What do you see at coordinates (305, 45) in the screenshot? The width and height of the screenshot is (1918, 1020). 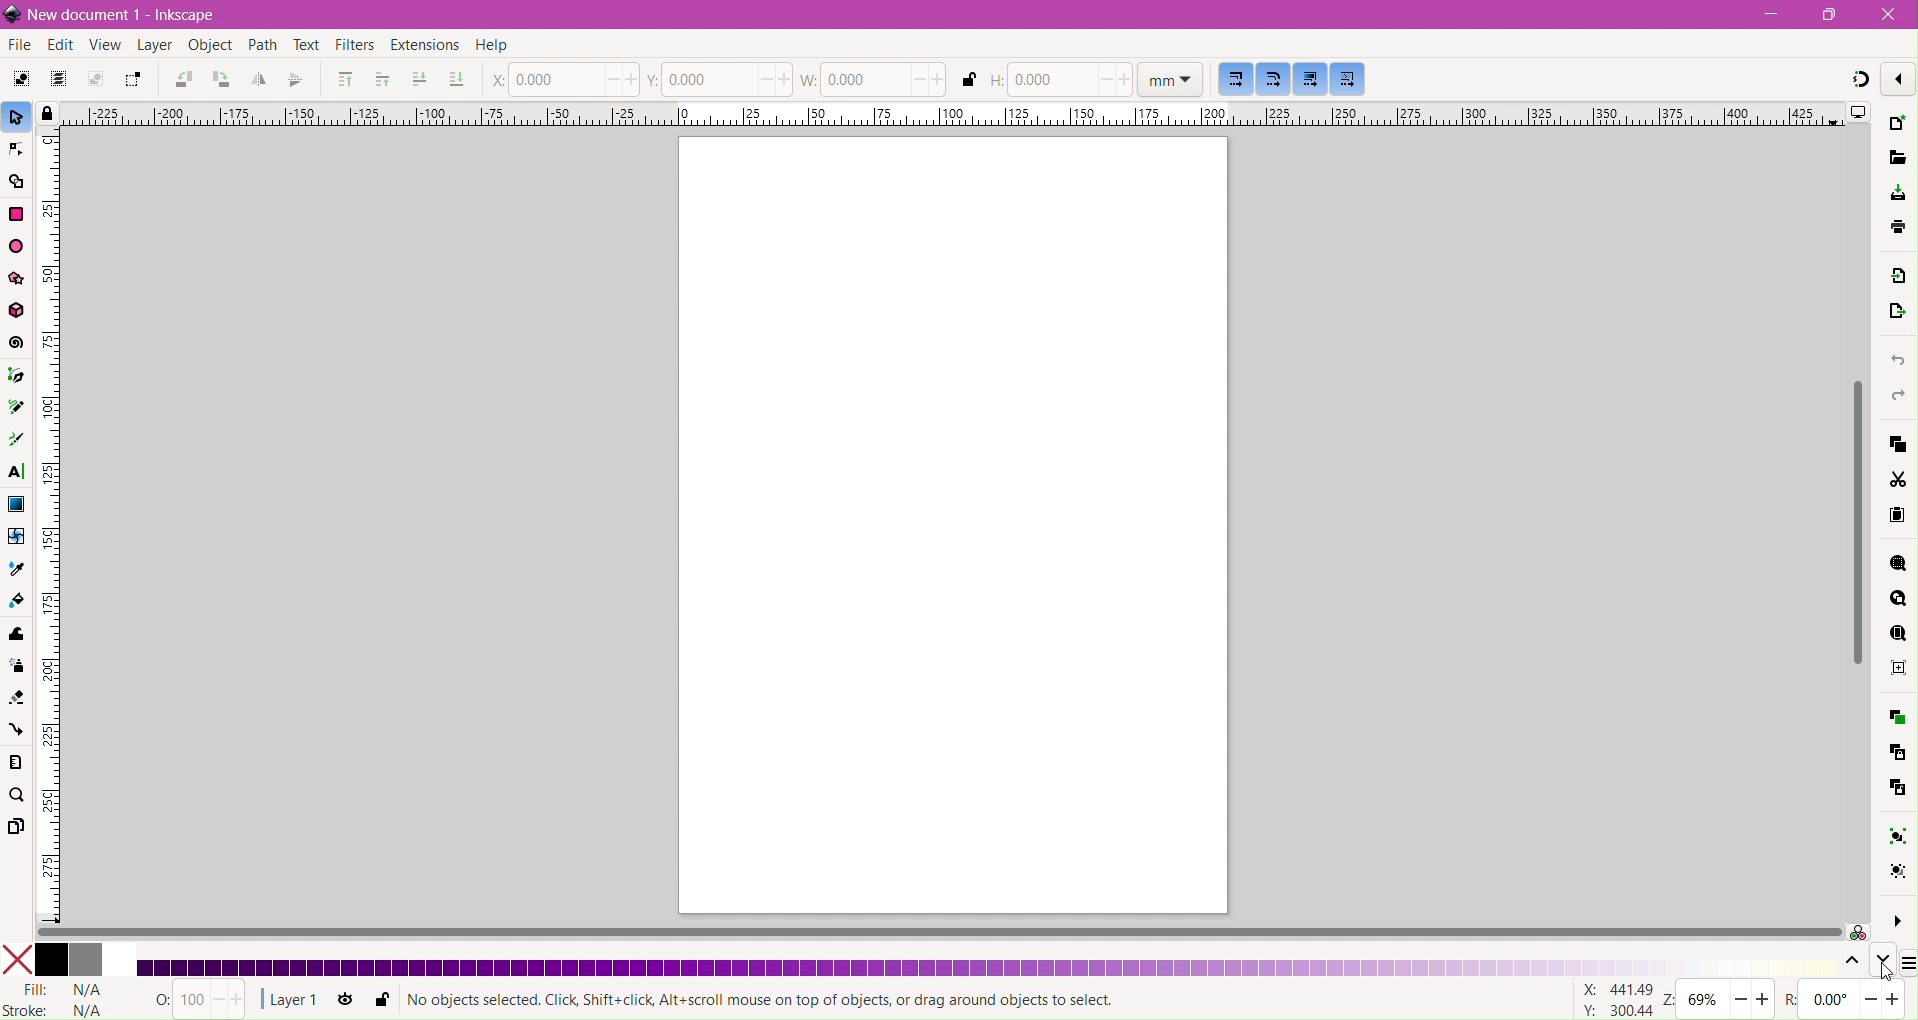 I see `Text` at bounding box center [305, 45].